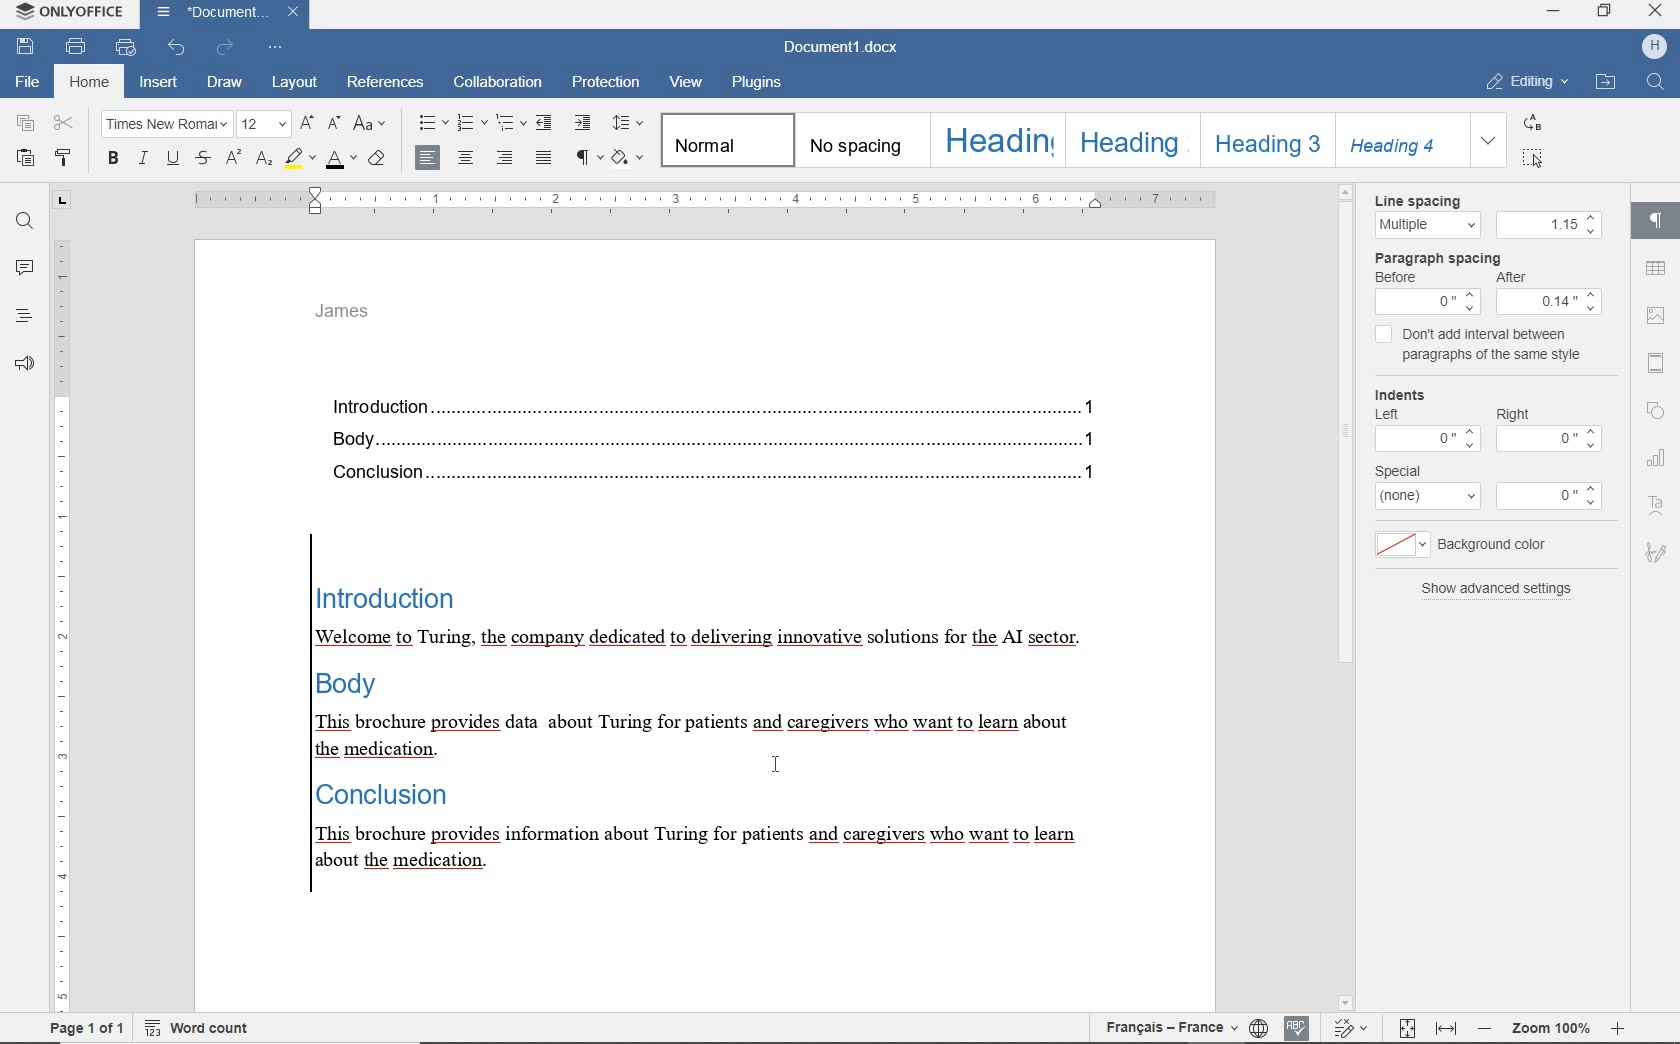 Image resolution: width=1680 pixels, height=1044 pixels. I want to click on track changes, so click(1346, 1028).